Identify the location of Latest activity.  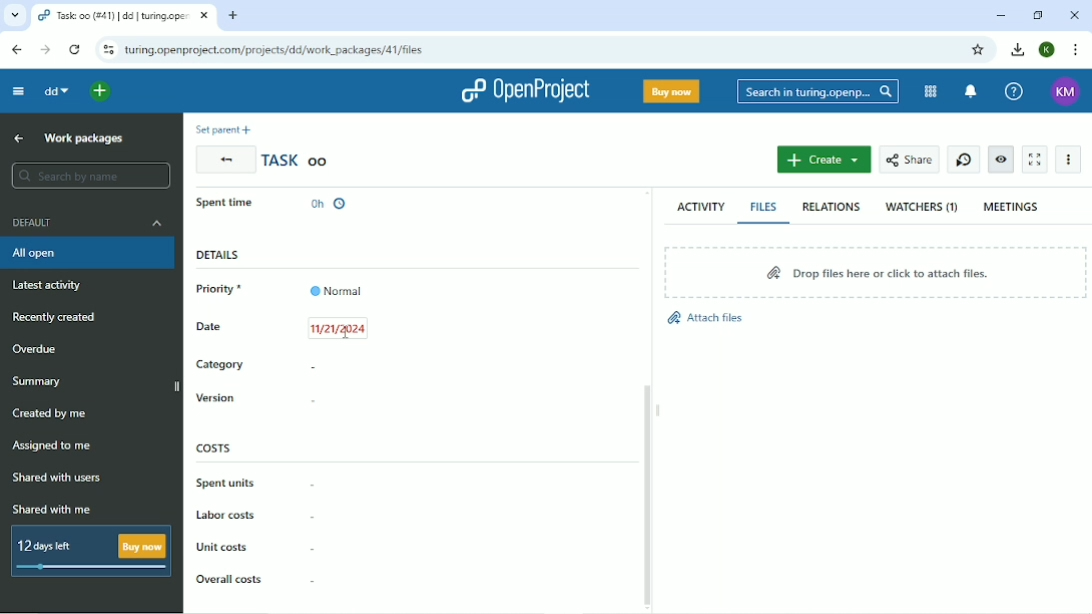
(51, 284).